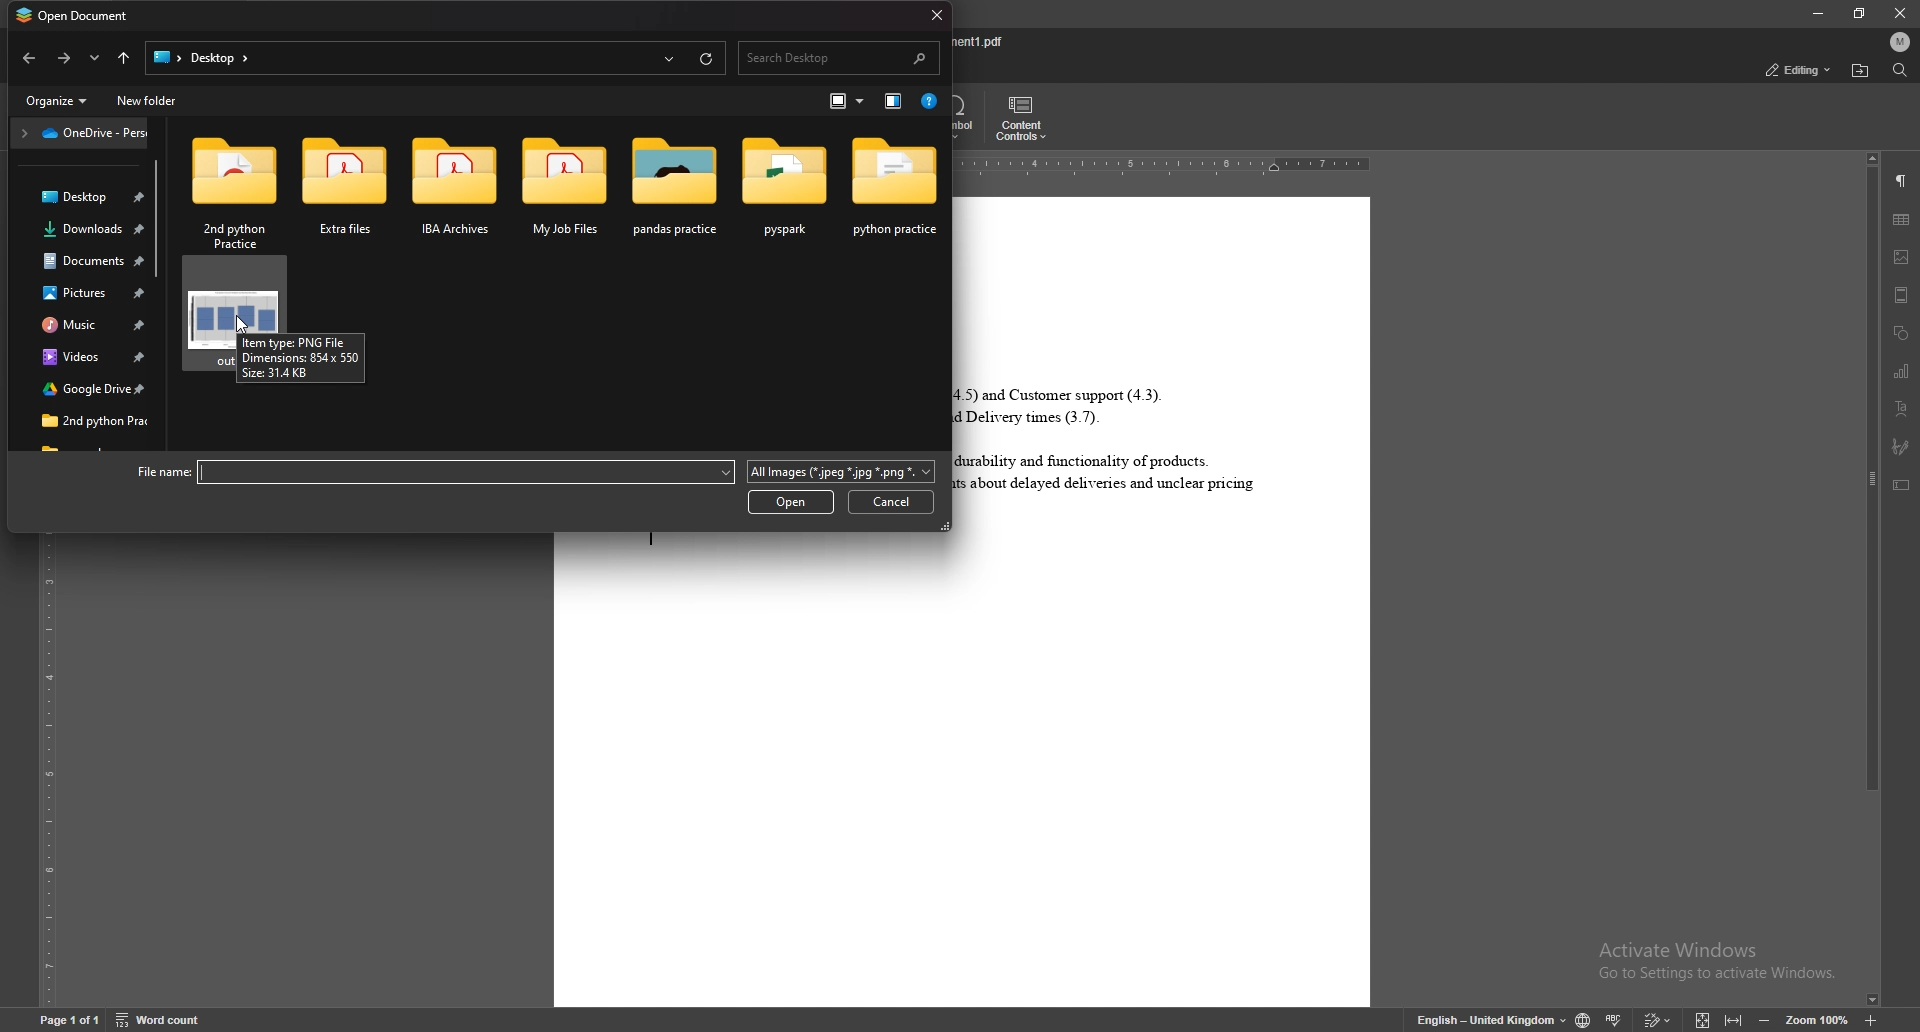 The image size is (1920, 1032). I want to click on go back, so click(62, 58).